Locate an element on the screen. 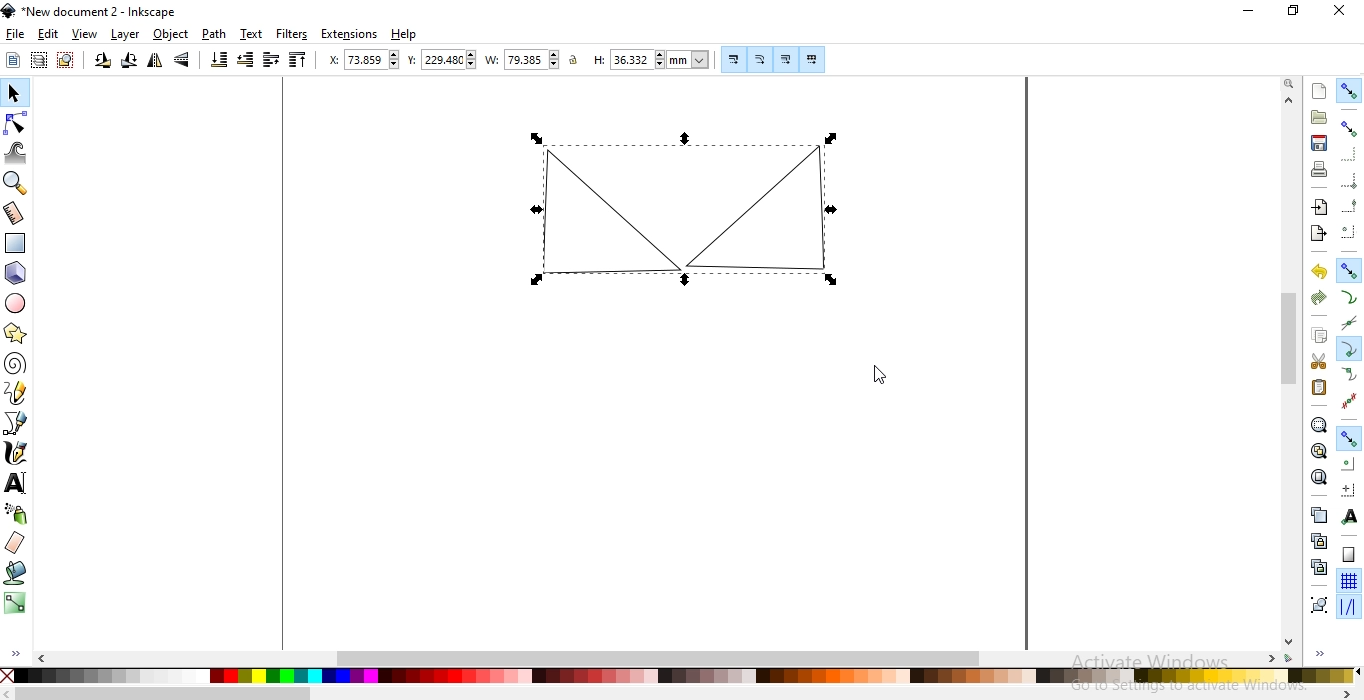  zoom to  fit drawing is located at coordinates (1316, 452).